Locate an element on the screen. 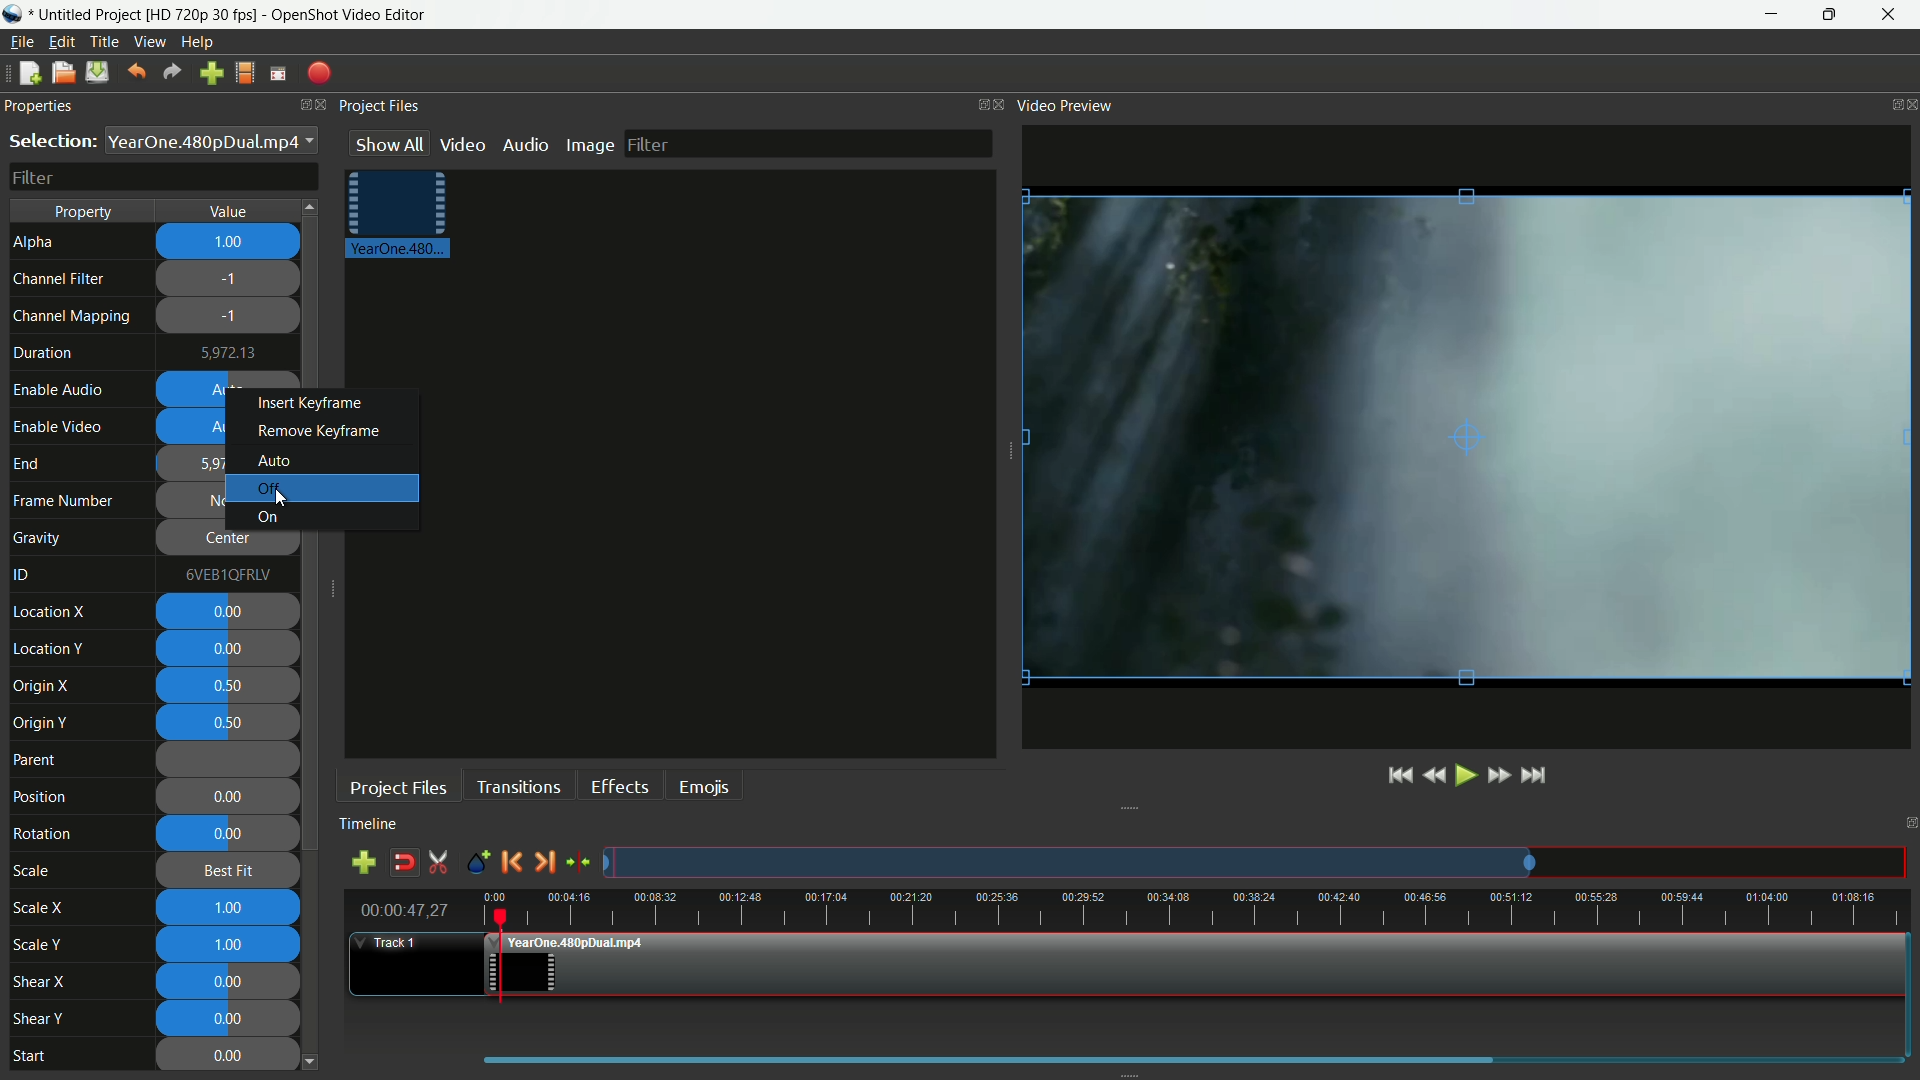 The width and height of the screenshot is (1920, 1080). location x is located at coordinates (52, 613).